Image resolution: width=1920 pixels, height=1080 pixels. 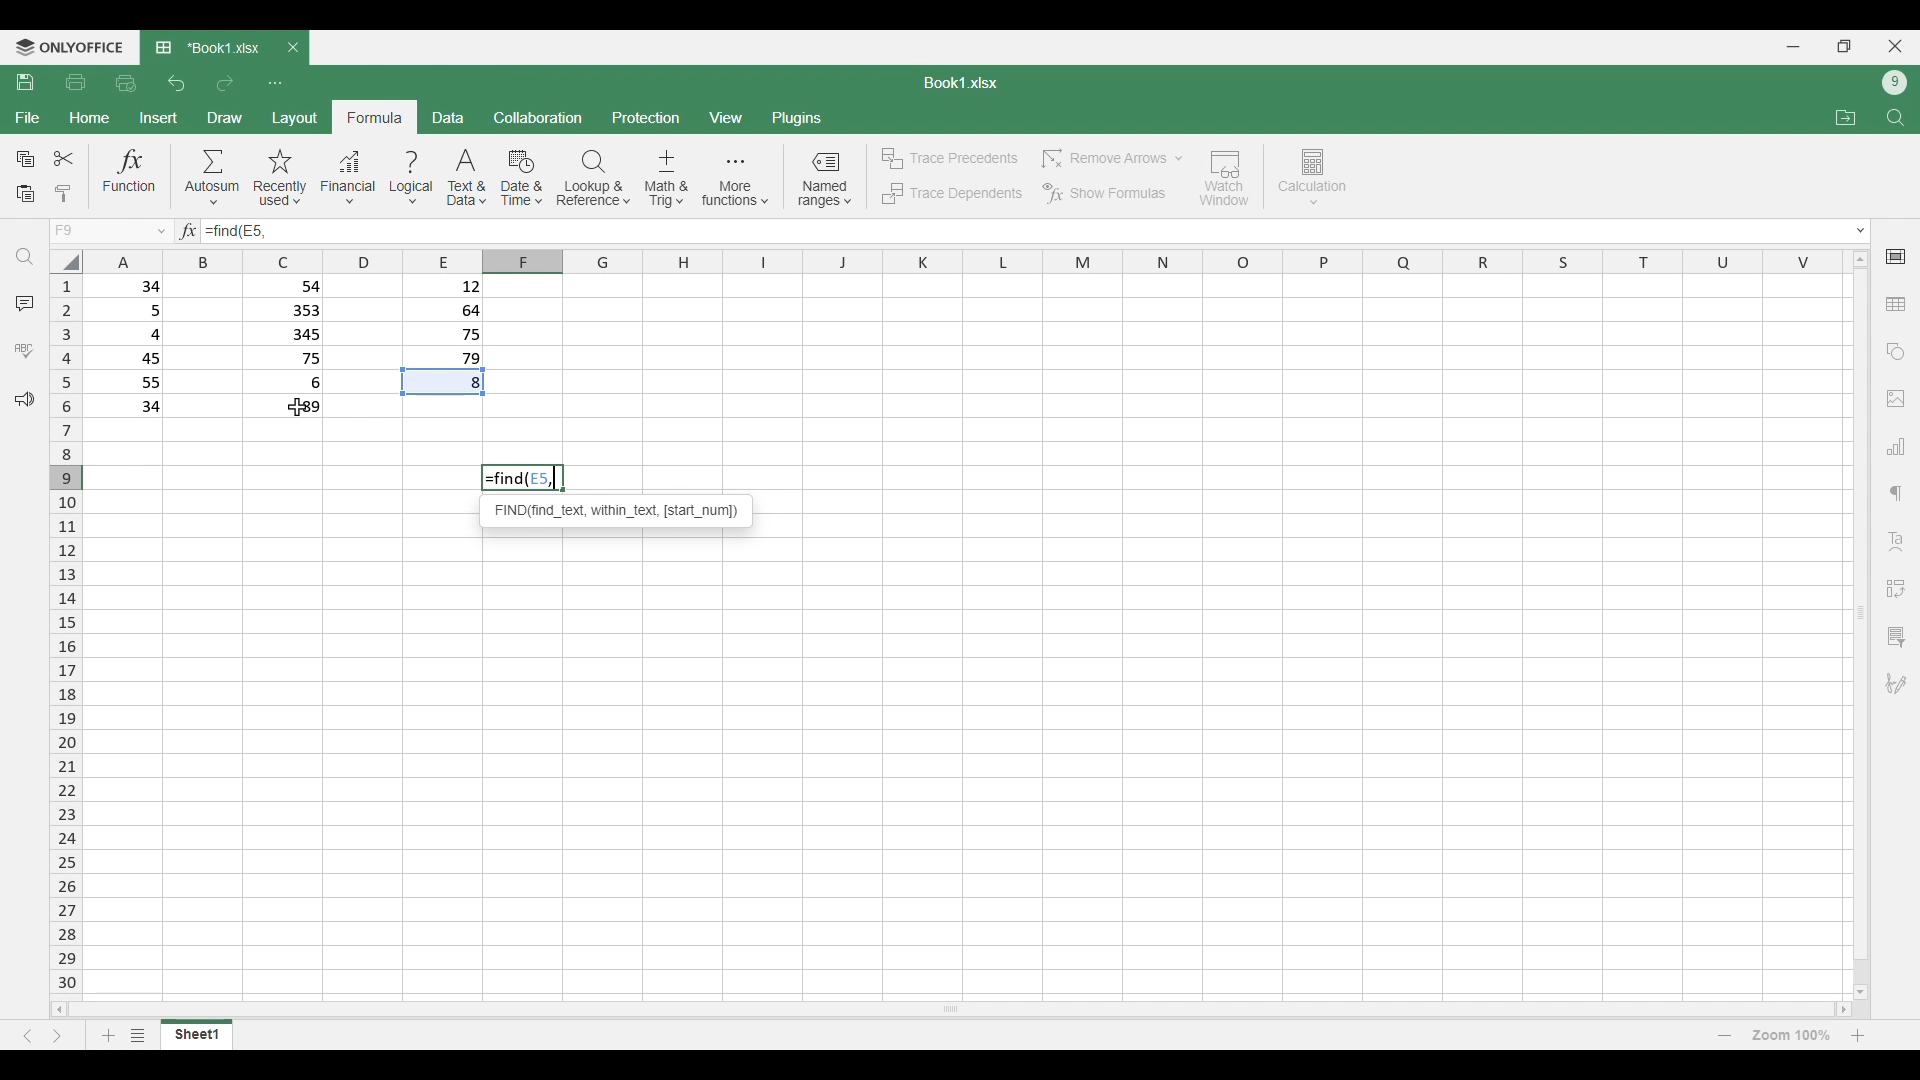 What do you see at coordinates (1896, 46) in the screenshot?
I see `Close interface` at bounding box center [1896, 46].